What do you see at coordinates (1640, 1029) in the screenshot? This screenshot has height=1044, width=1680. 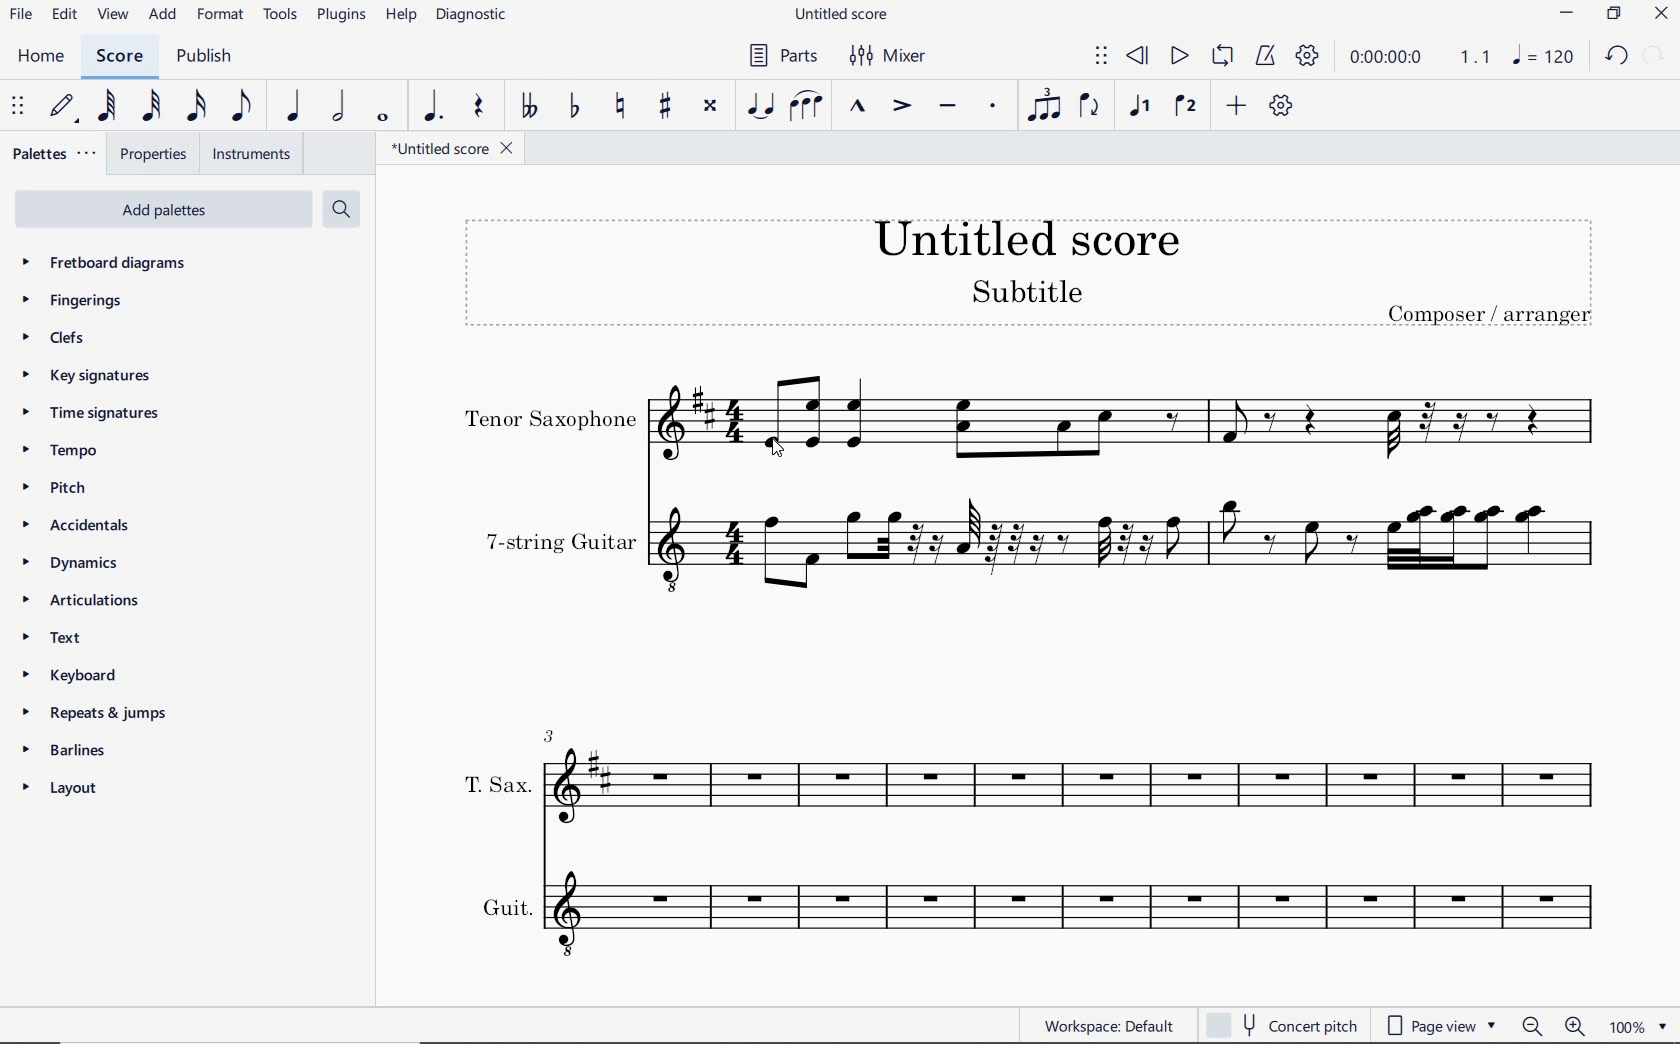 I see `ZOOM FACTOR` at bounding box center [1640, 1029].